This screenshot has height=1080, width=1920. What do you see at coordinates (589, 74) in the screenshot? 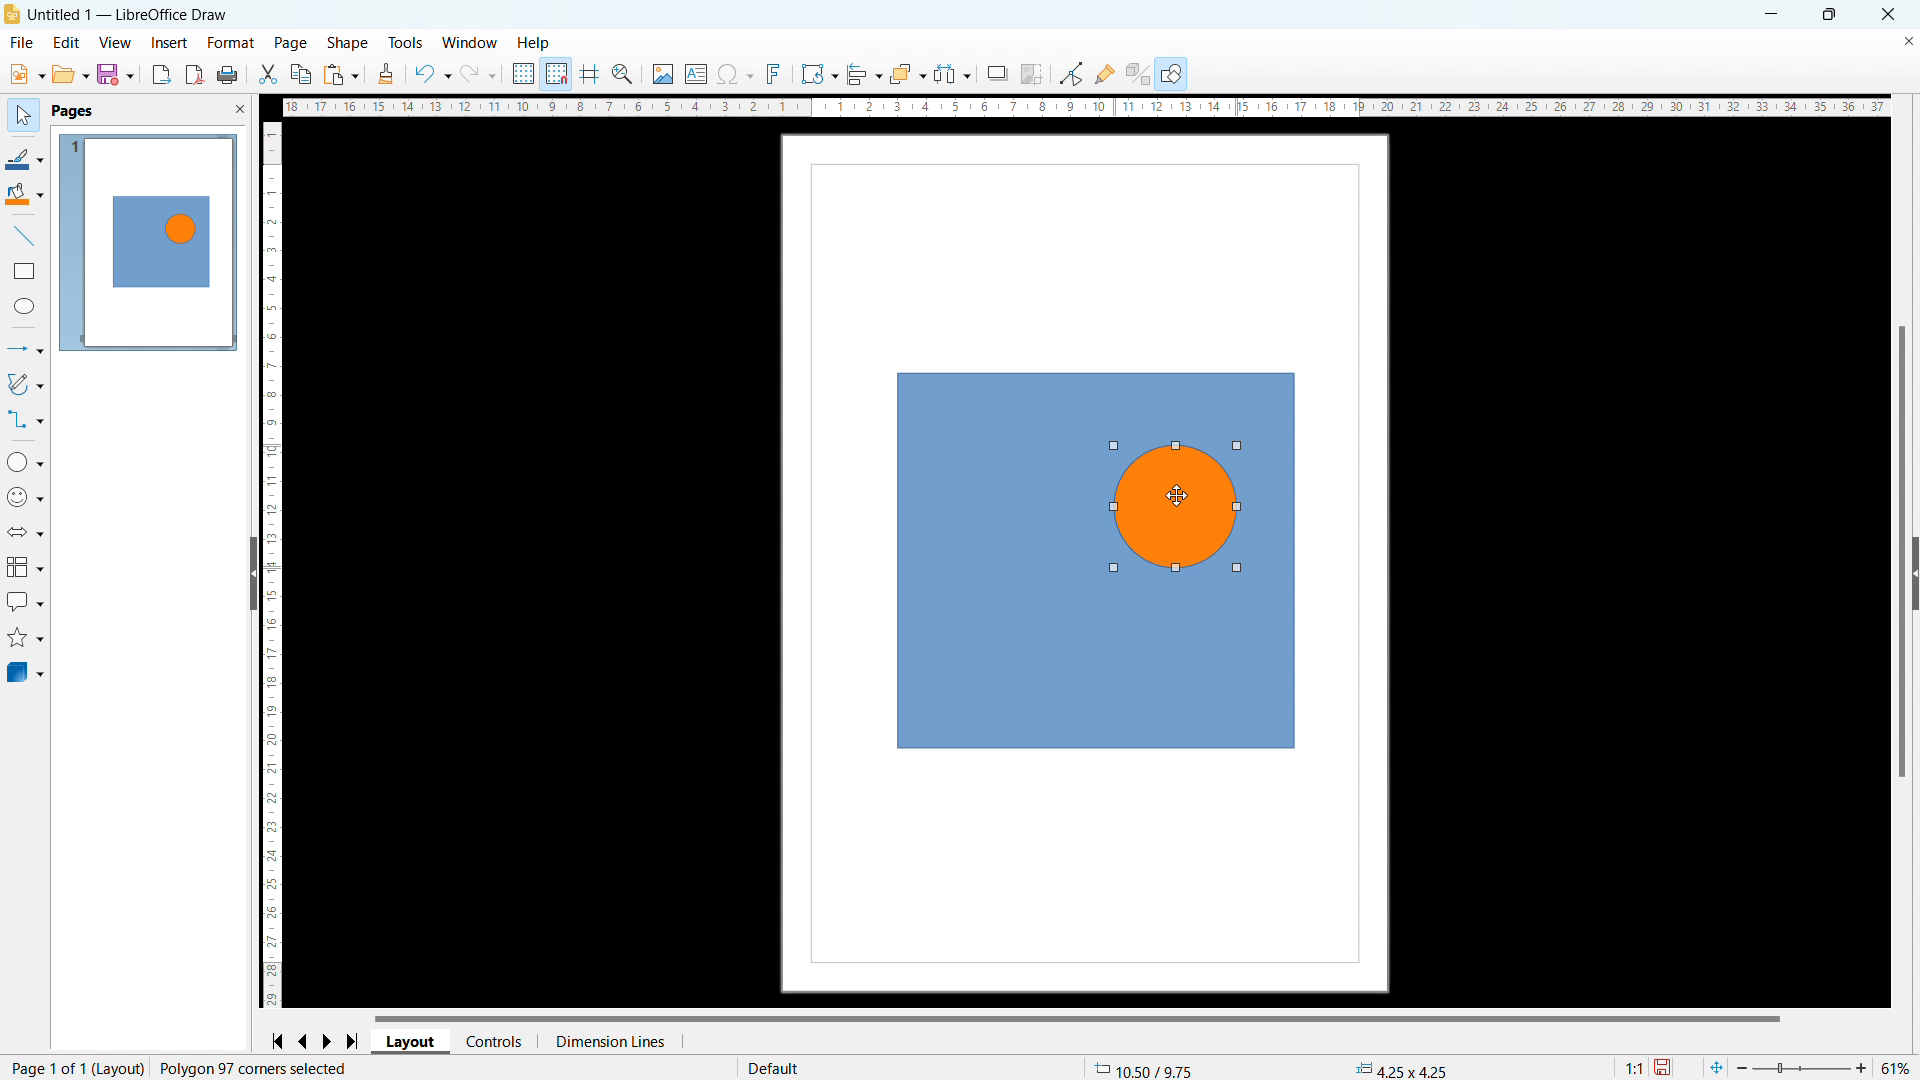
I see `helplines while moving` at bounding box center [589, 74].